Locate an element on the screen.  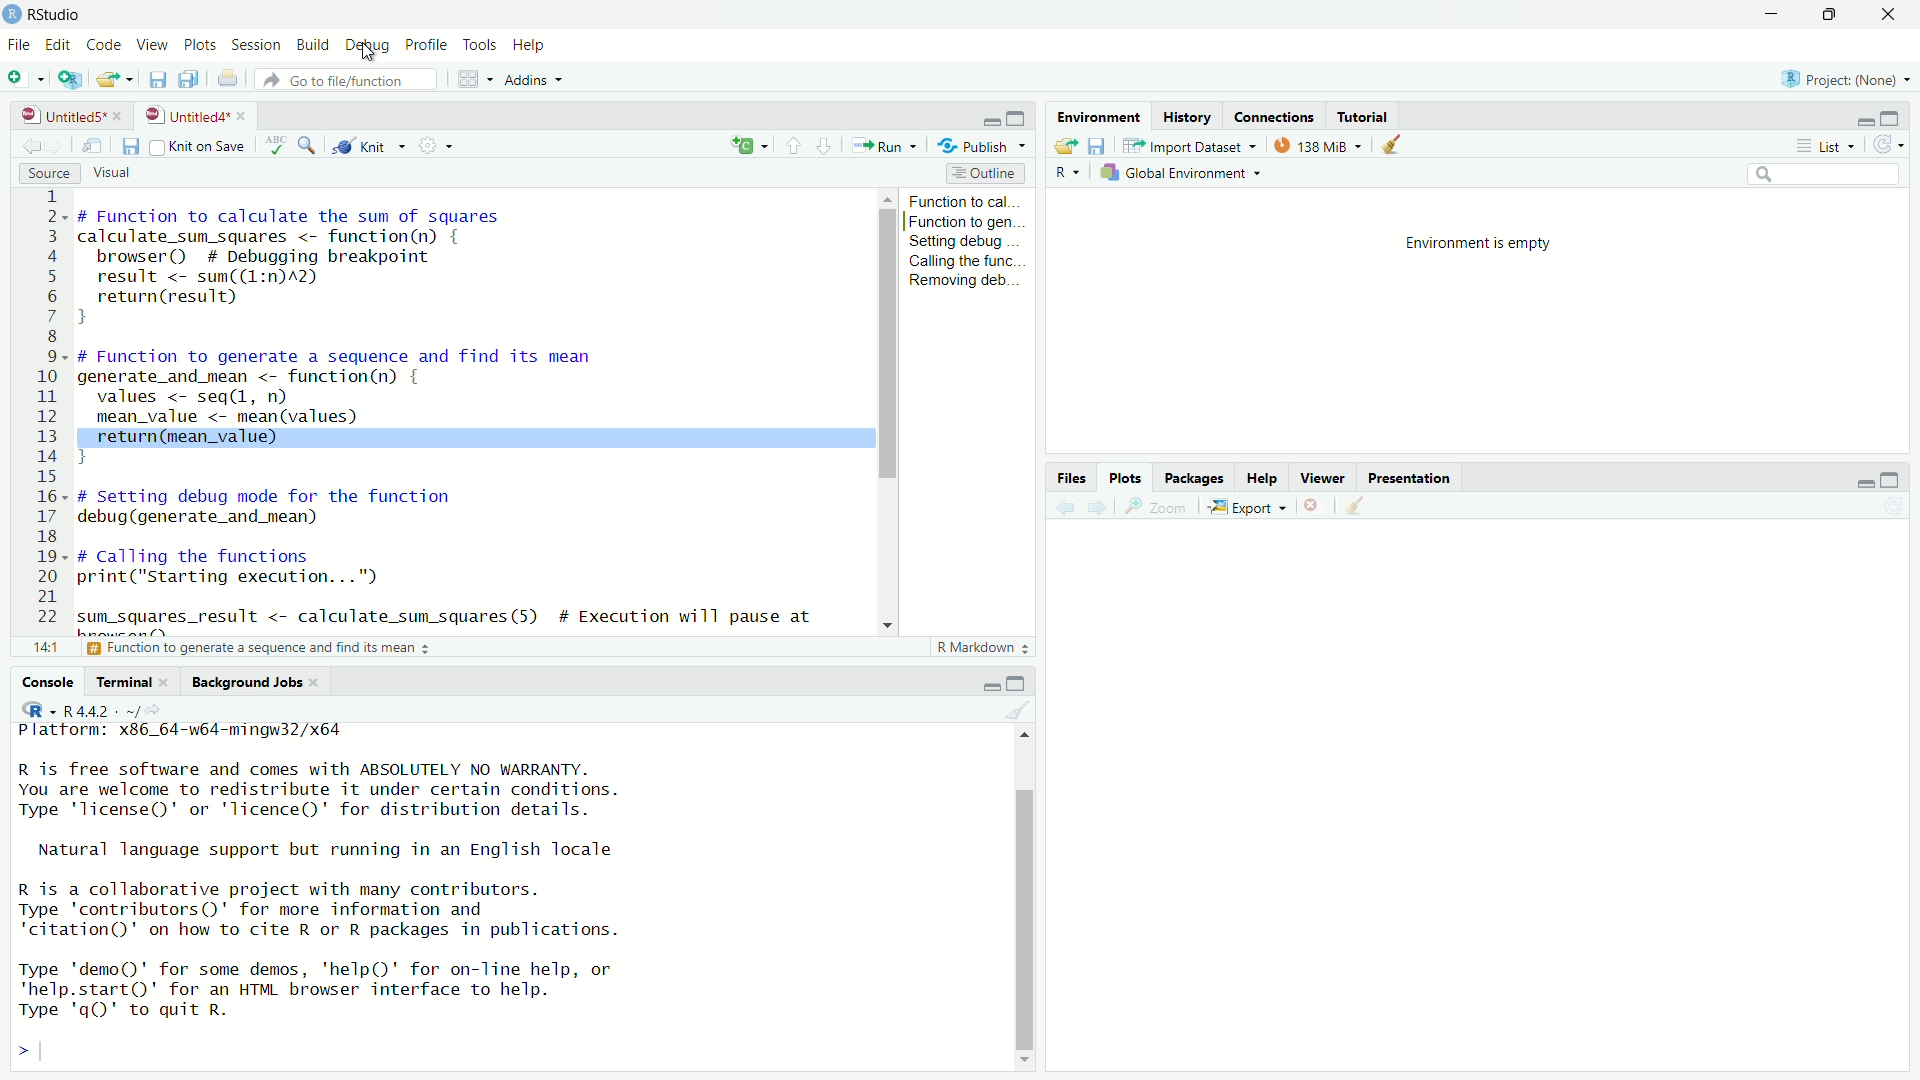
File is located at coordinates (17, 46).